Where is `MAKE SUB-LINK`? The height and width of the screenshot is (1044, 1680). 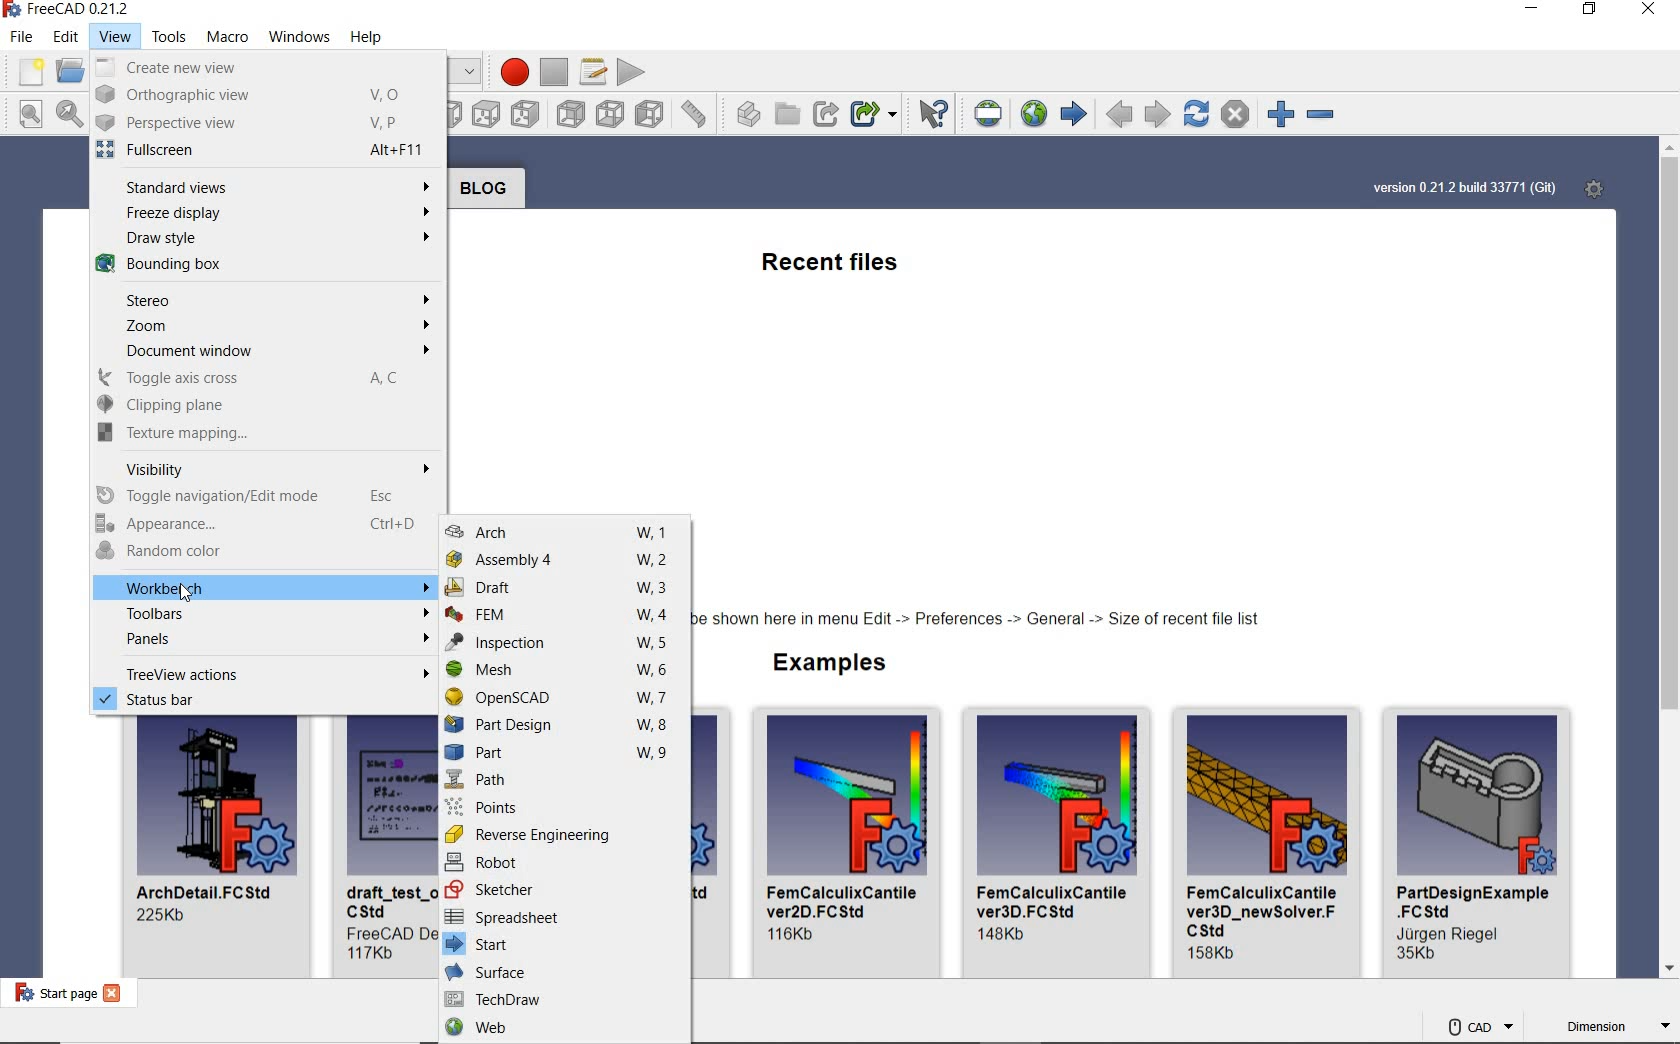 MAKE SUB-LINK is located at coordinates (877, 113).